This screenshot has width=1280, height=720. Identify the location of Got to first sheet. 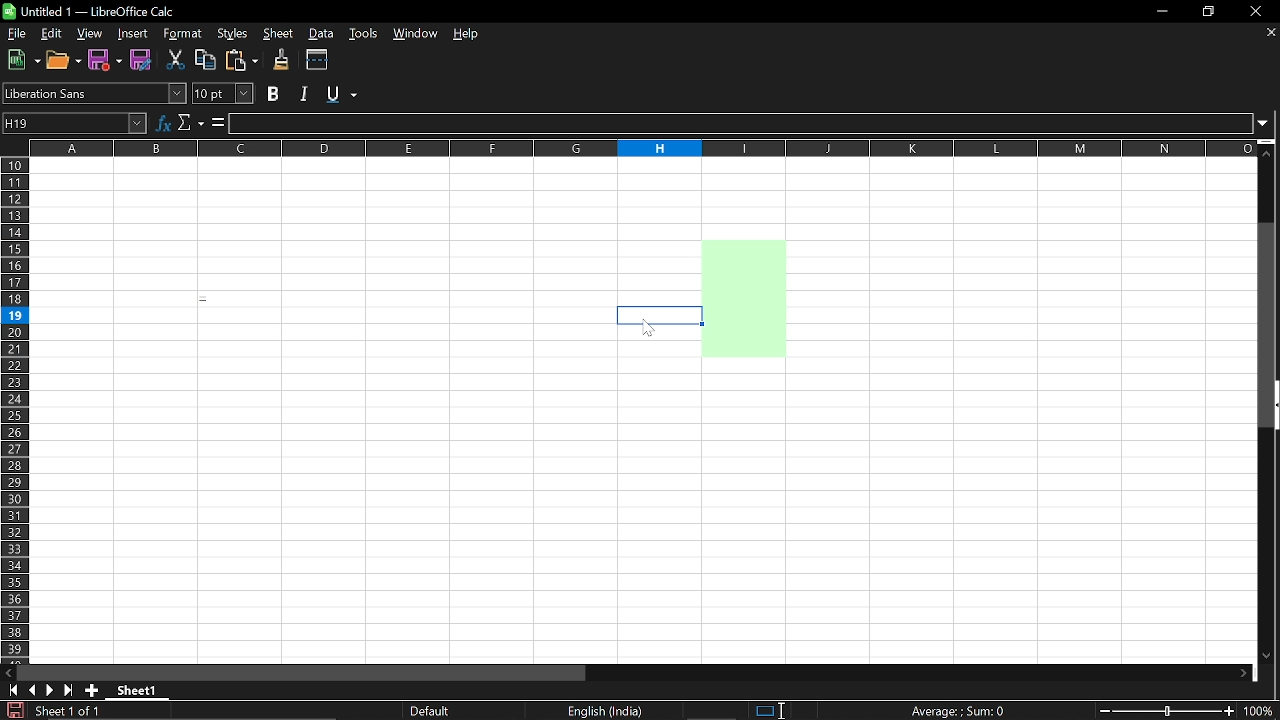
(14, 690).